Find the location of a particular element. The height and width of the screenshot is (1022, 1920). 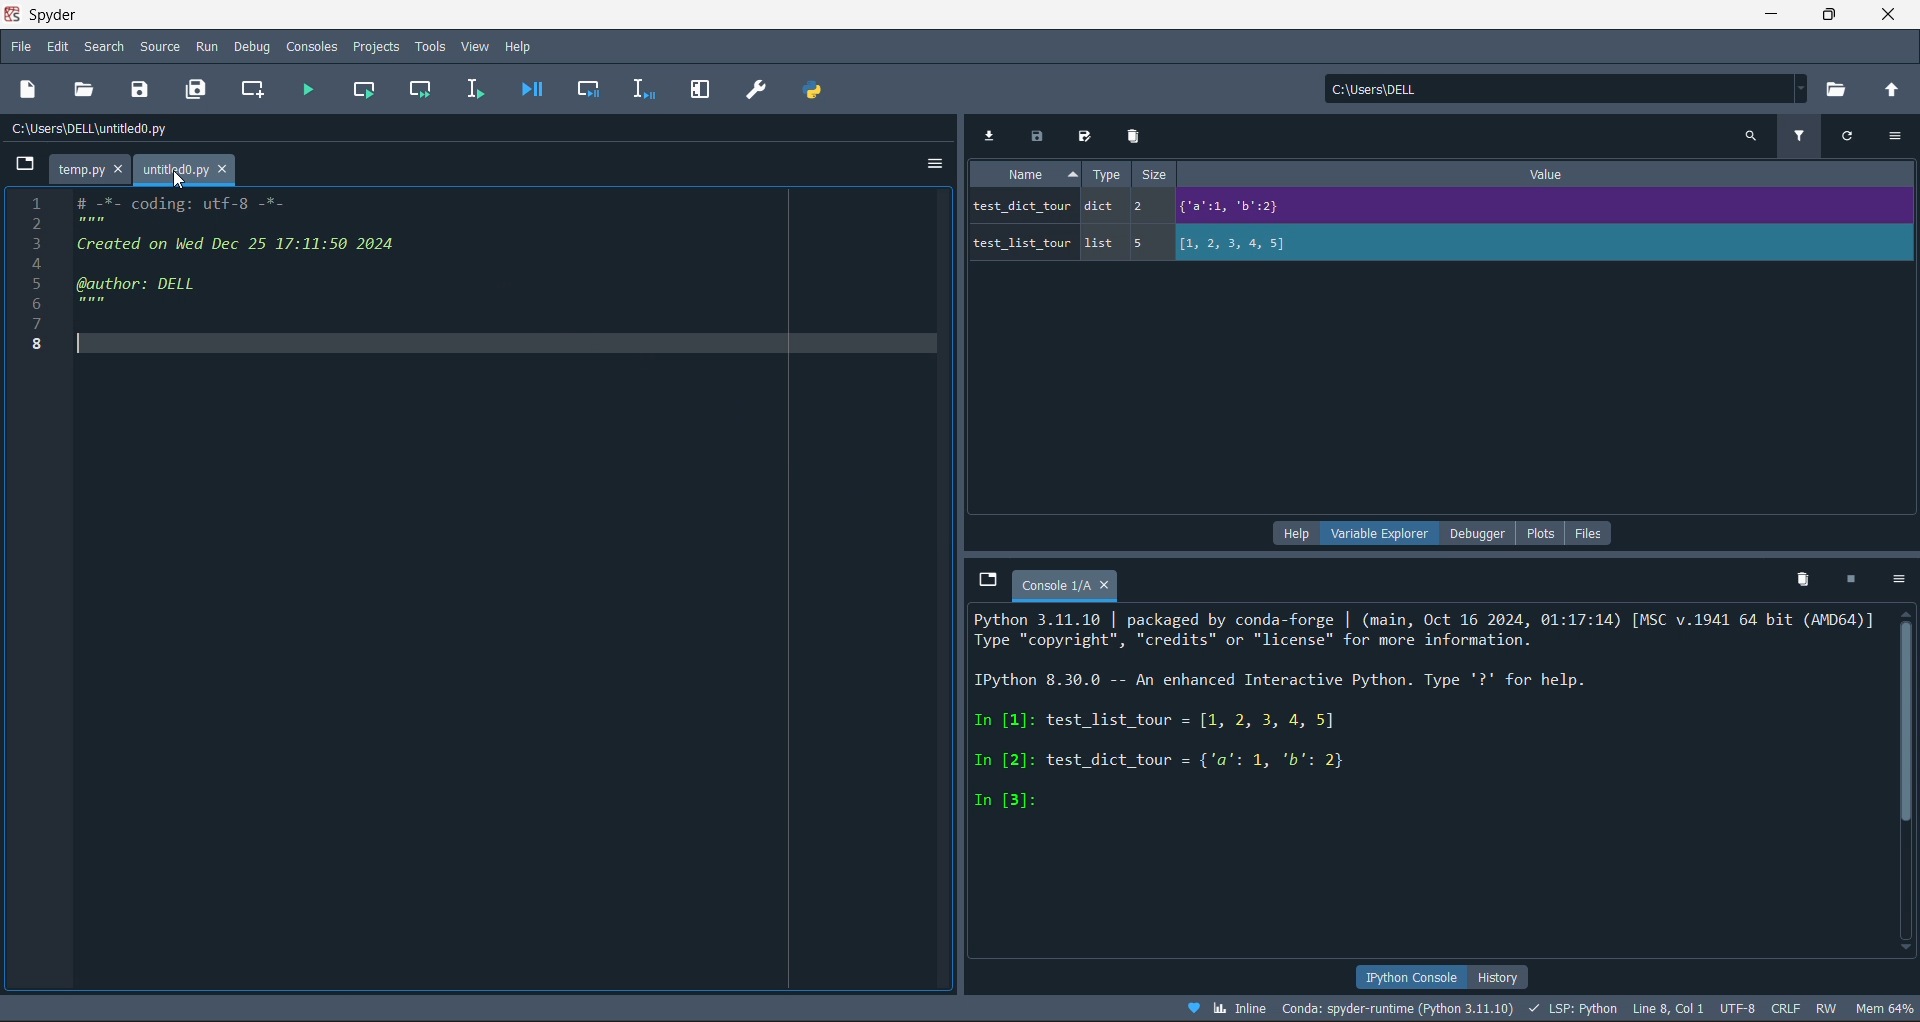

 Size is located at coordinates (1154, 176).